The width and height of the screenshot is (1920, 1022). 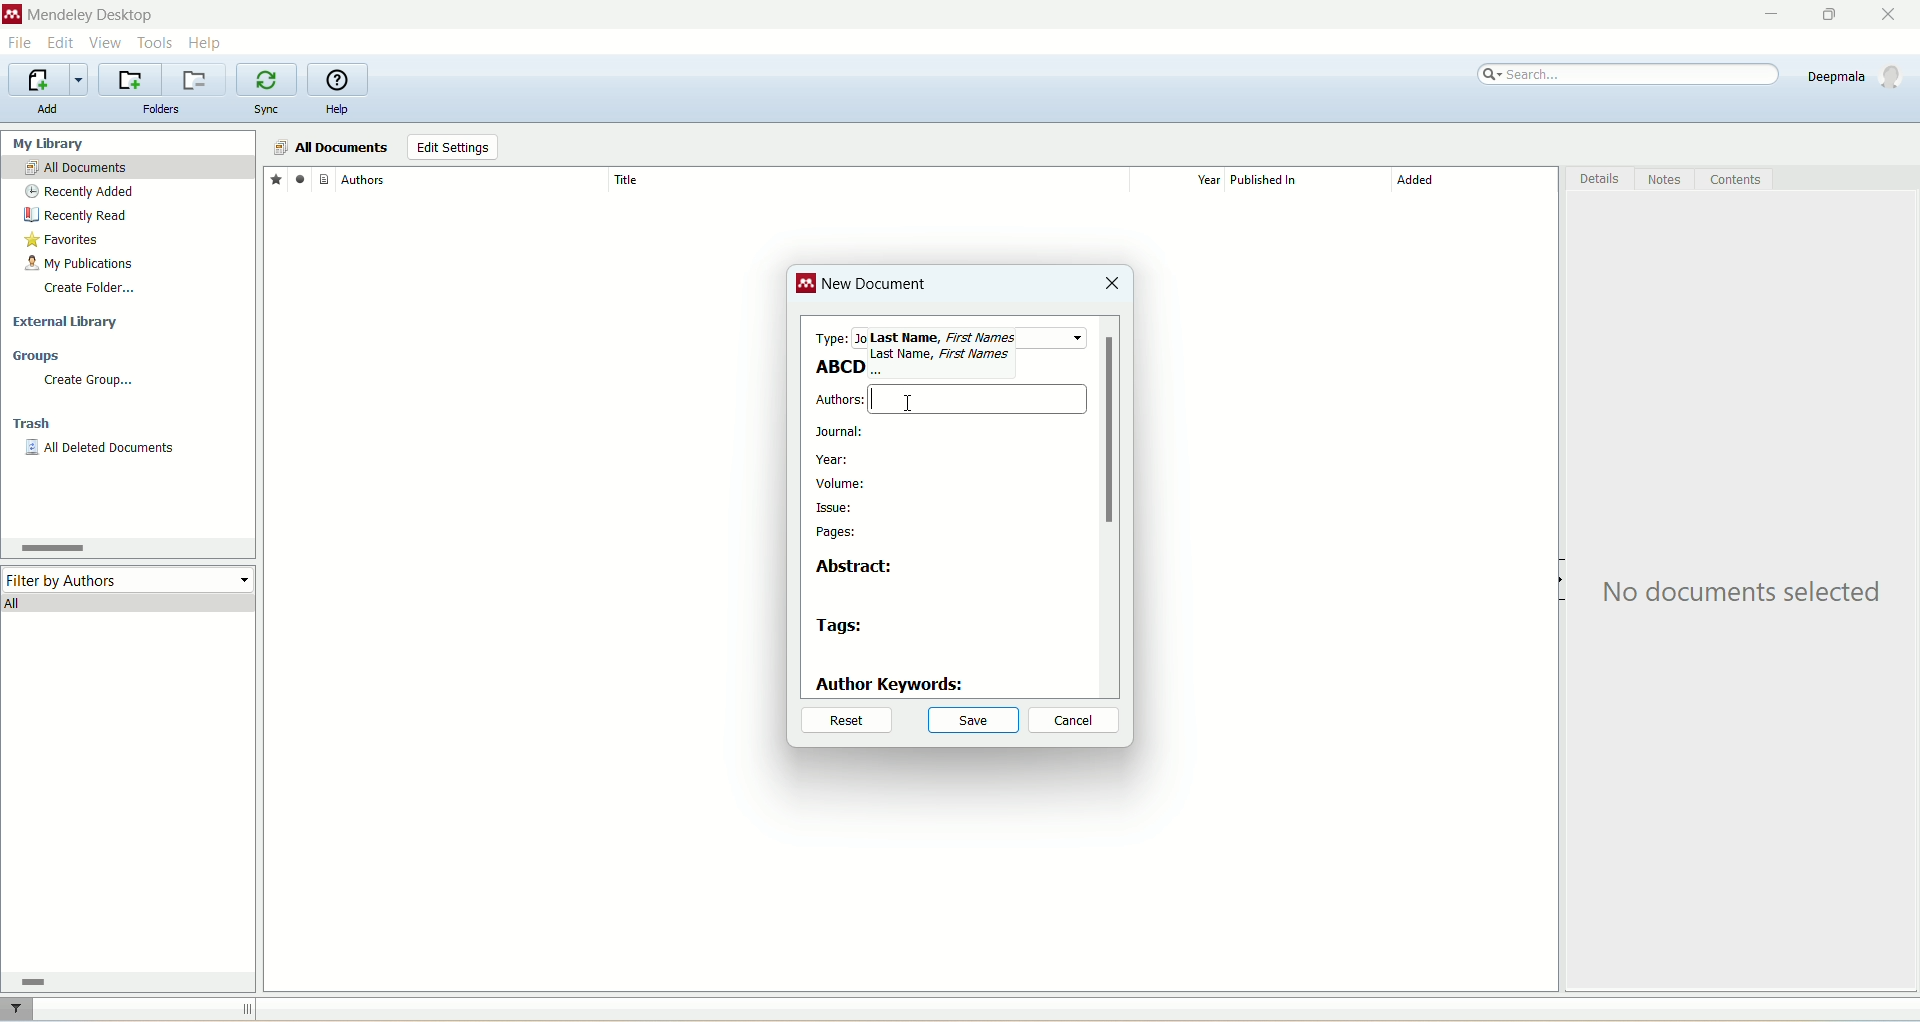 I want to click on close, so click(x=1111, y=285).